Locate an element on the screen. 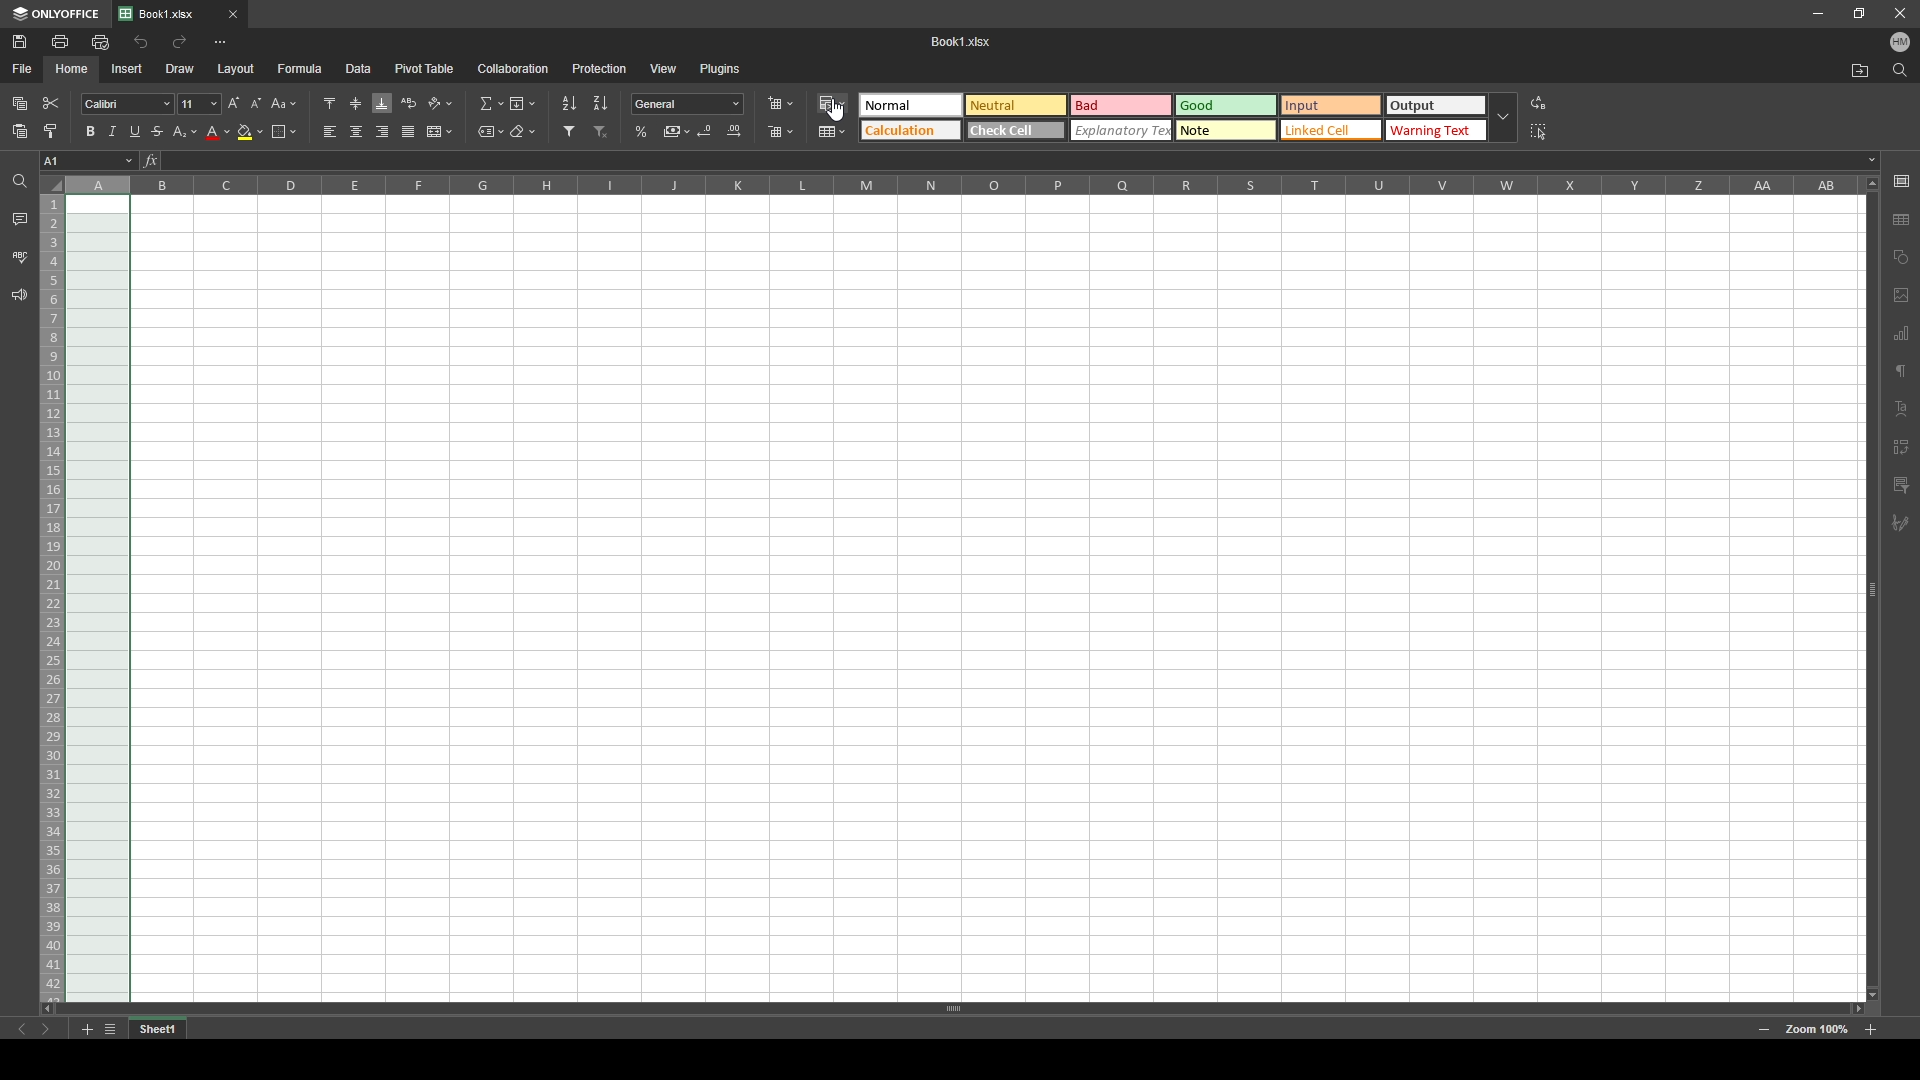  merge and center is located at coordinates (439, 131).